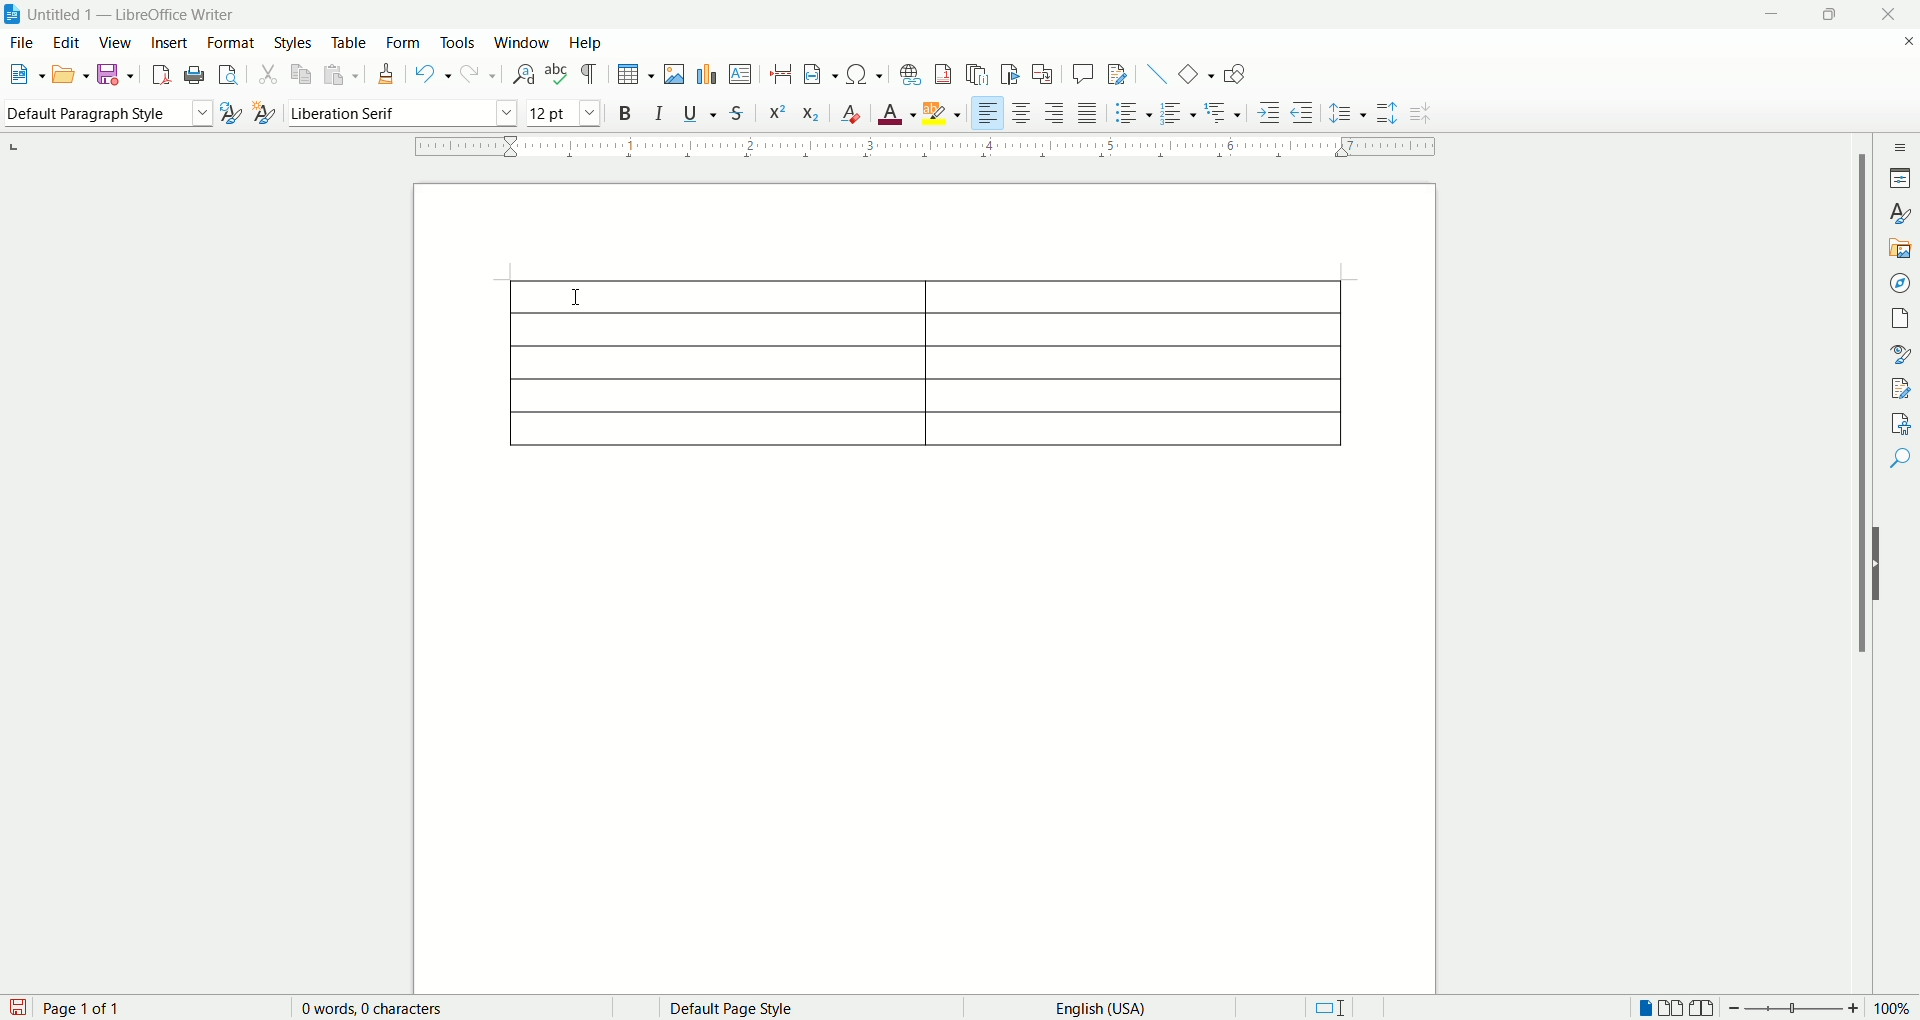 This screenshot has width=1920, height=1020. What do you see at coordinates (106, 110) in the screenshot?
I see `pragraph style` at bounding box center [106, 110].